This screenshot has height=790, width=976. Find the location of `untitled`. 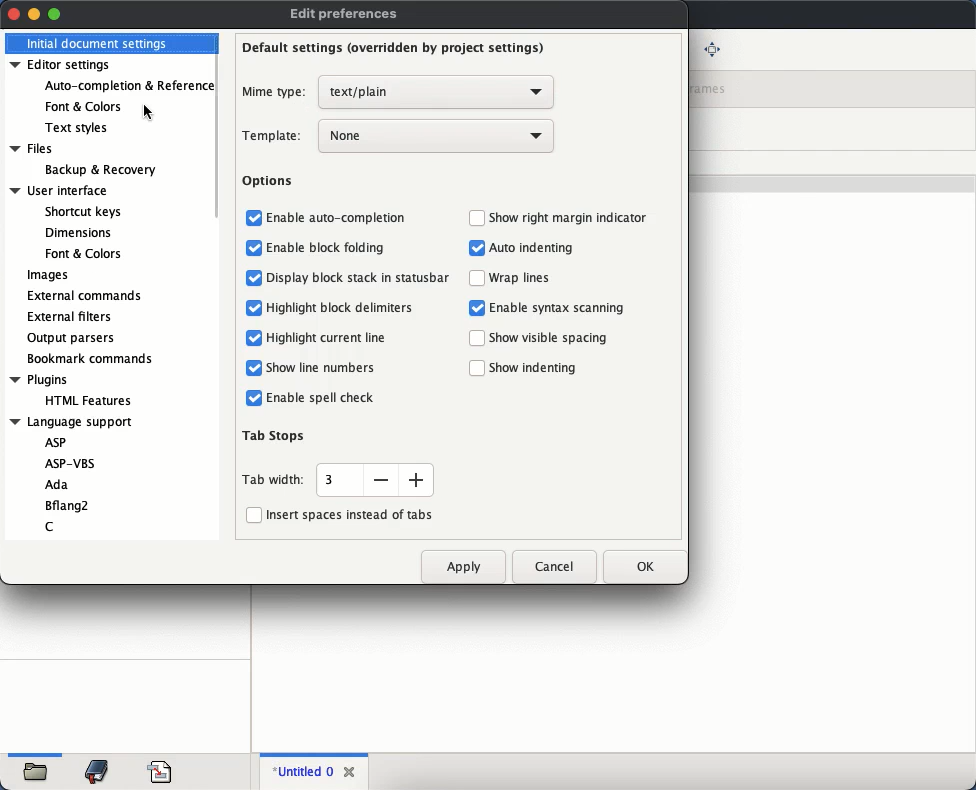

untitled is located at coordinates (303, 771).